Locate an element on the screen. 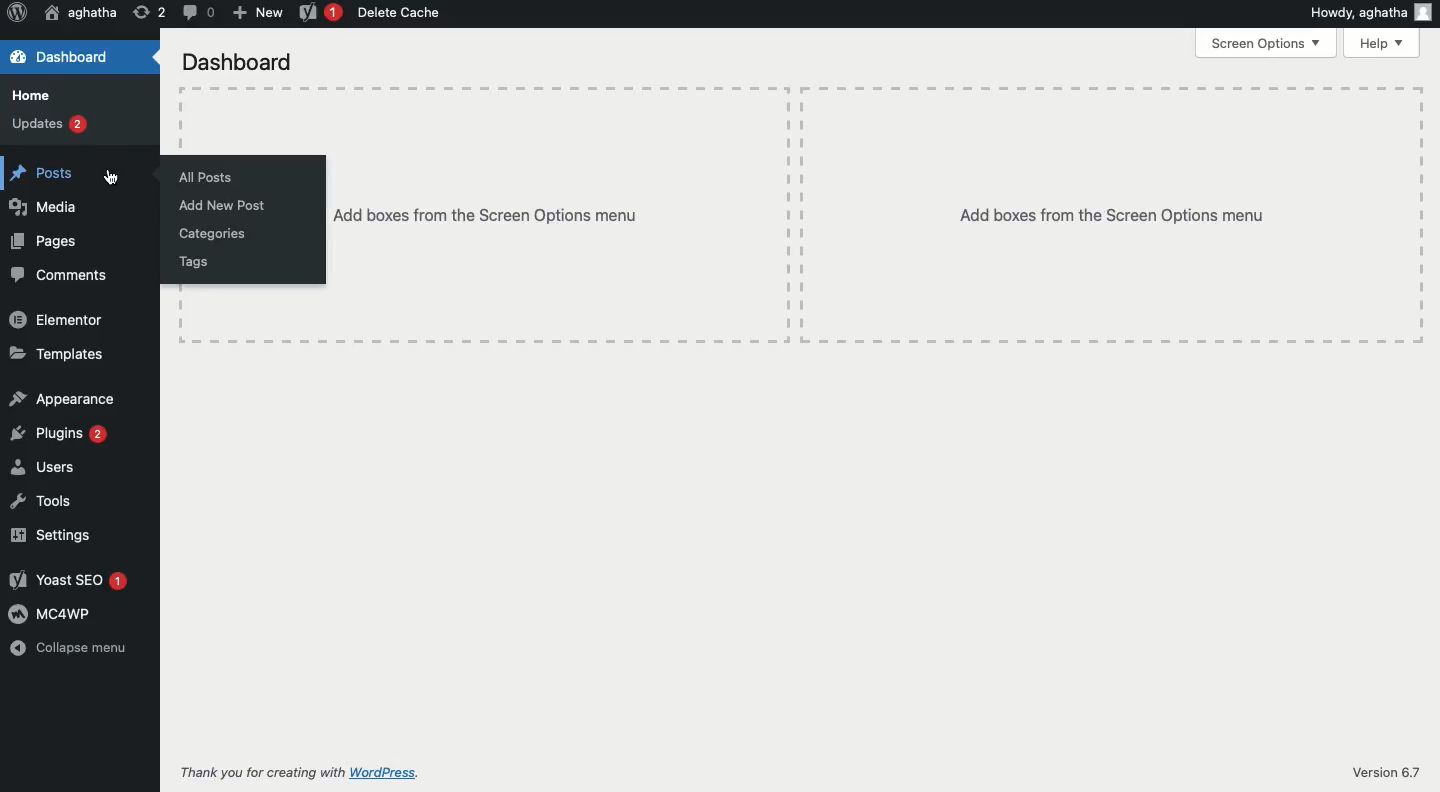  Delete cache is located at coordinates (403, 14).